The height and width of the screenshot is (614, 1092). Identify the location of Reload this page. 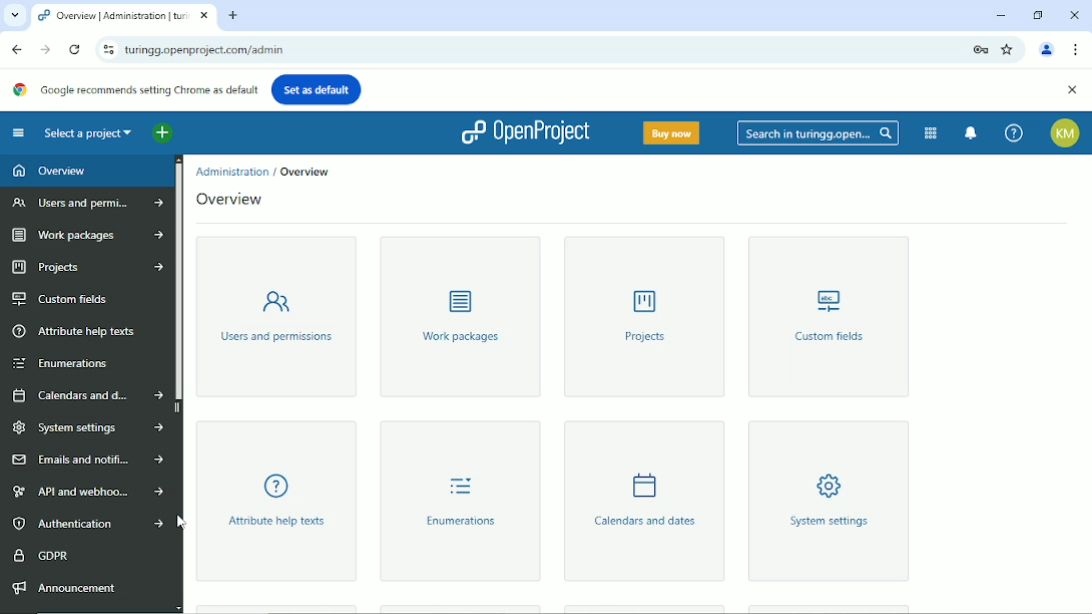
(74, 50).